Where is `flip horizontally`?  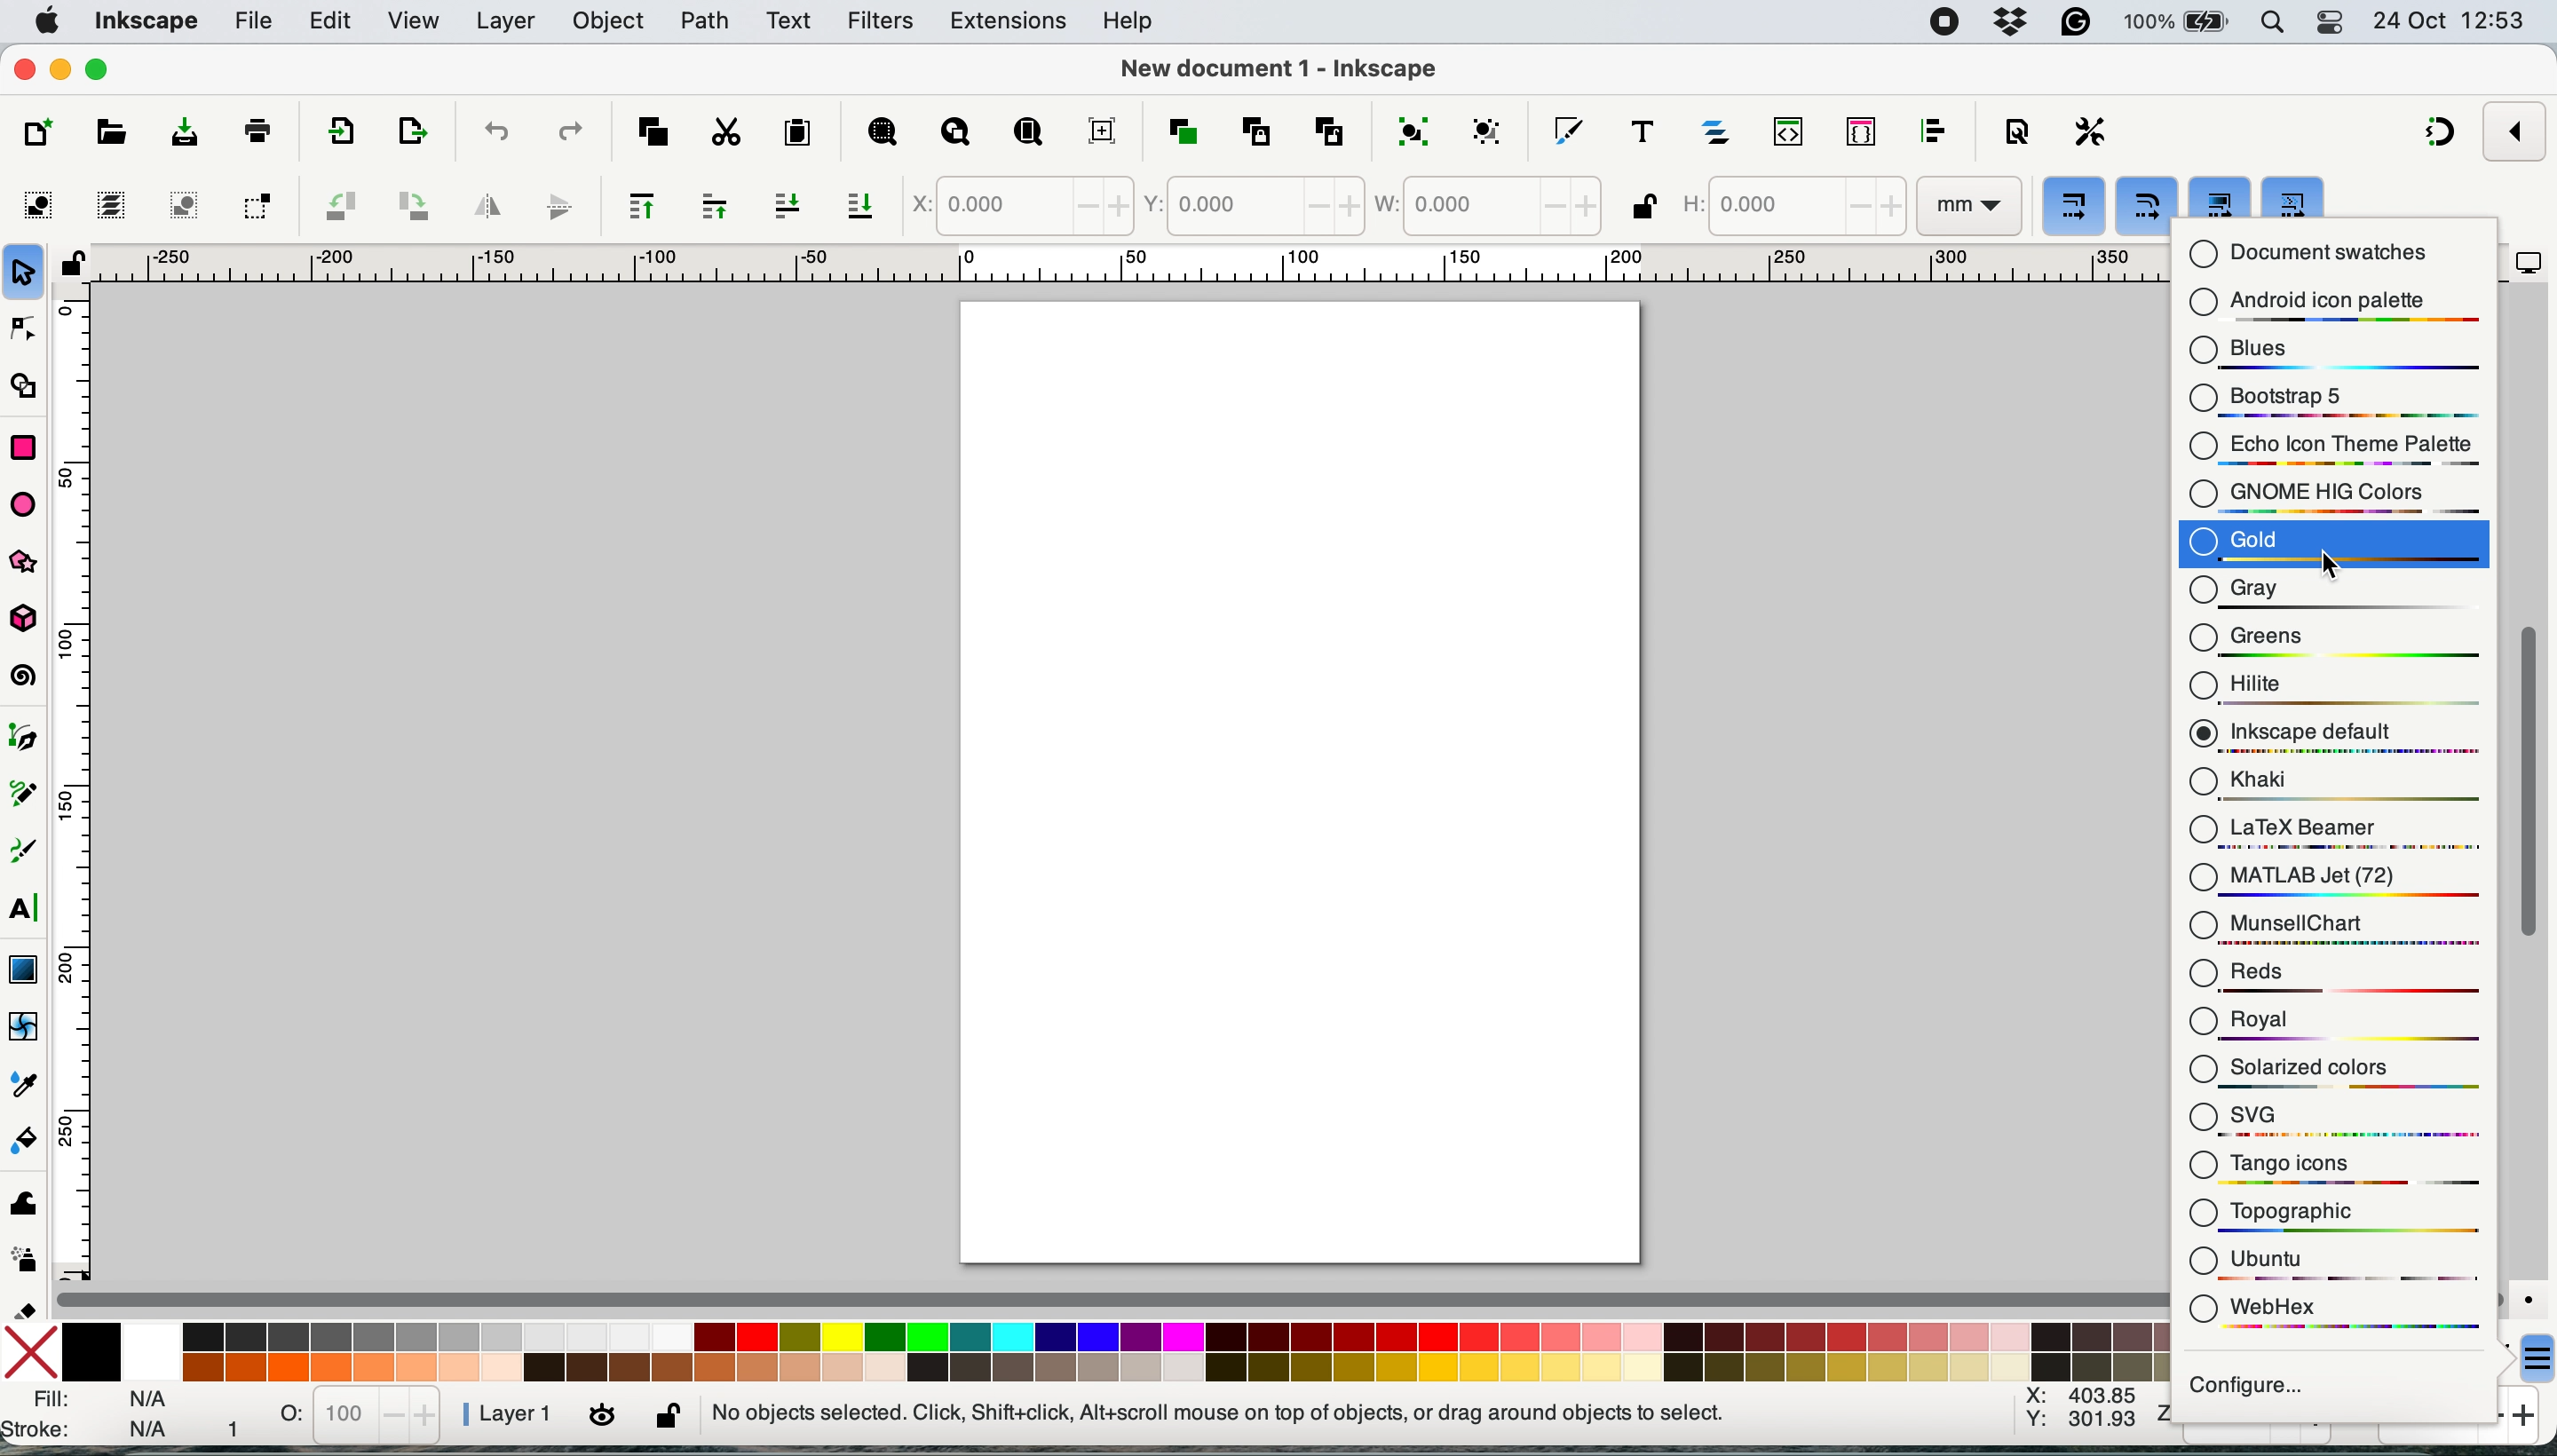 flip horizontally is located at coordinates (482, 208).